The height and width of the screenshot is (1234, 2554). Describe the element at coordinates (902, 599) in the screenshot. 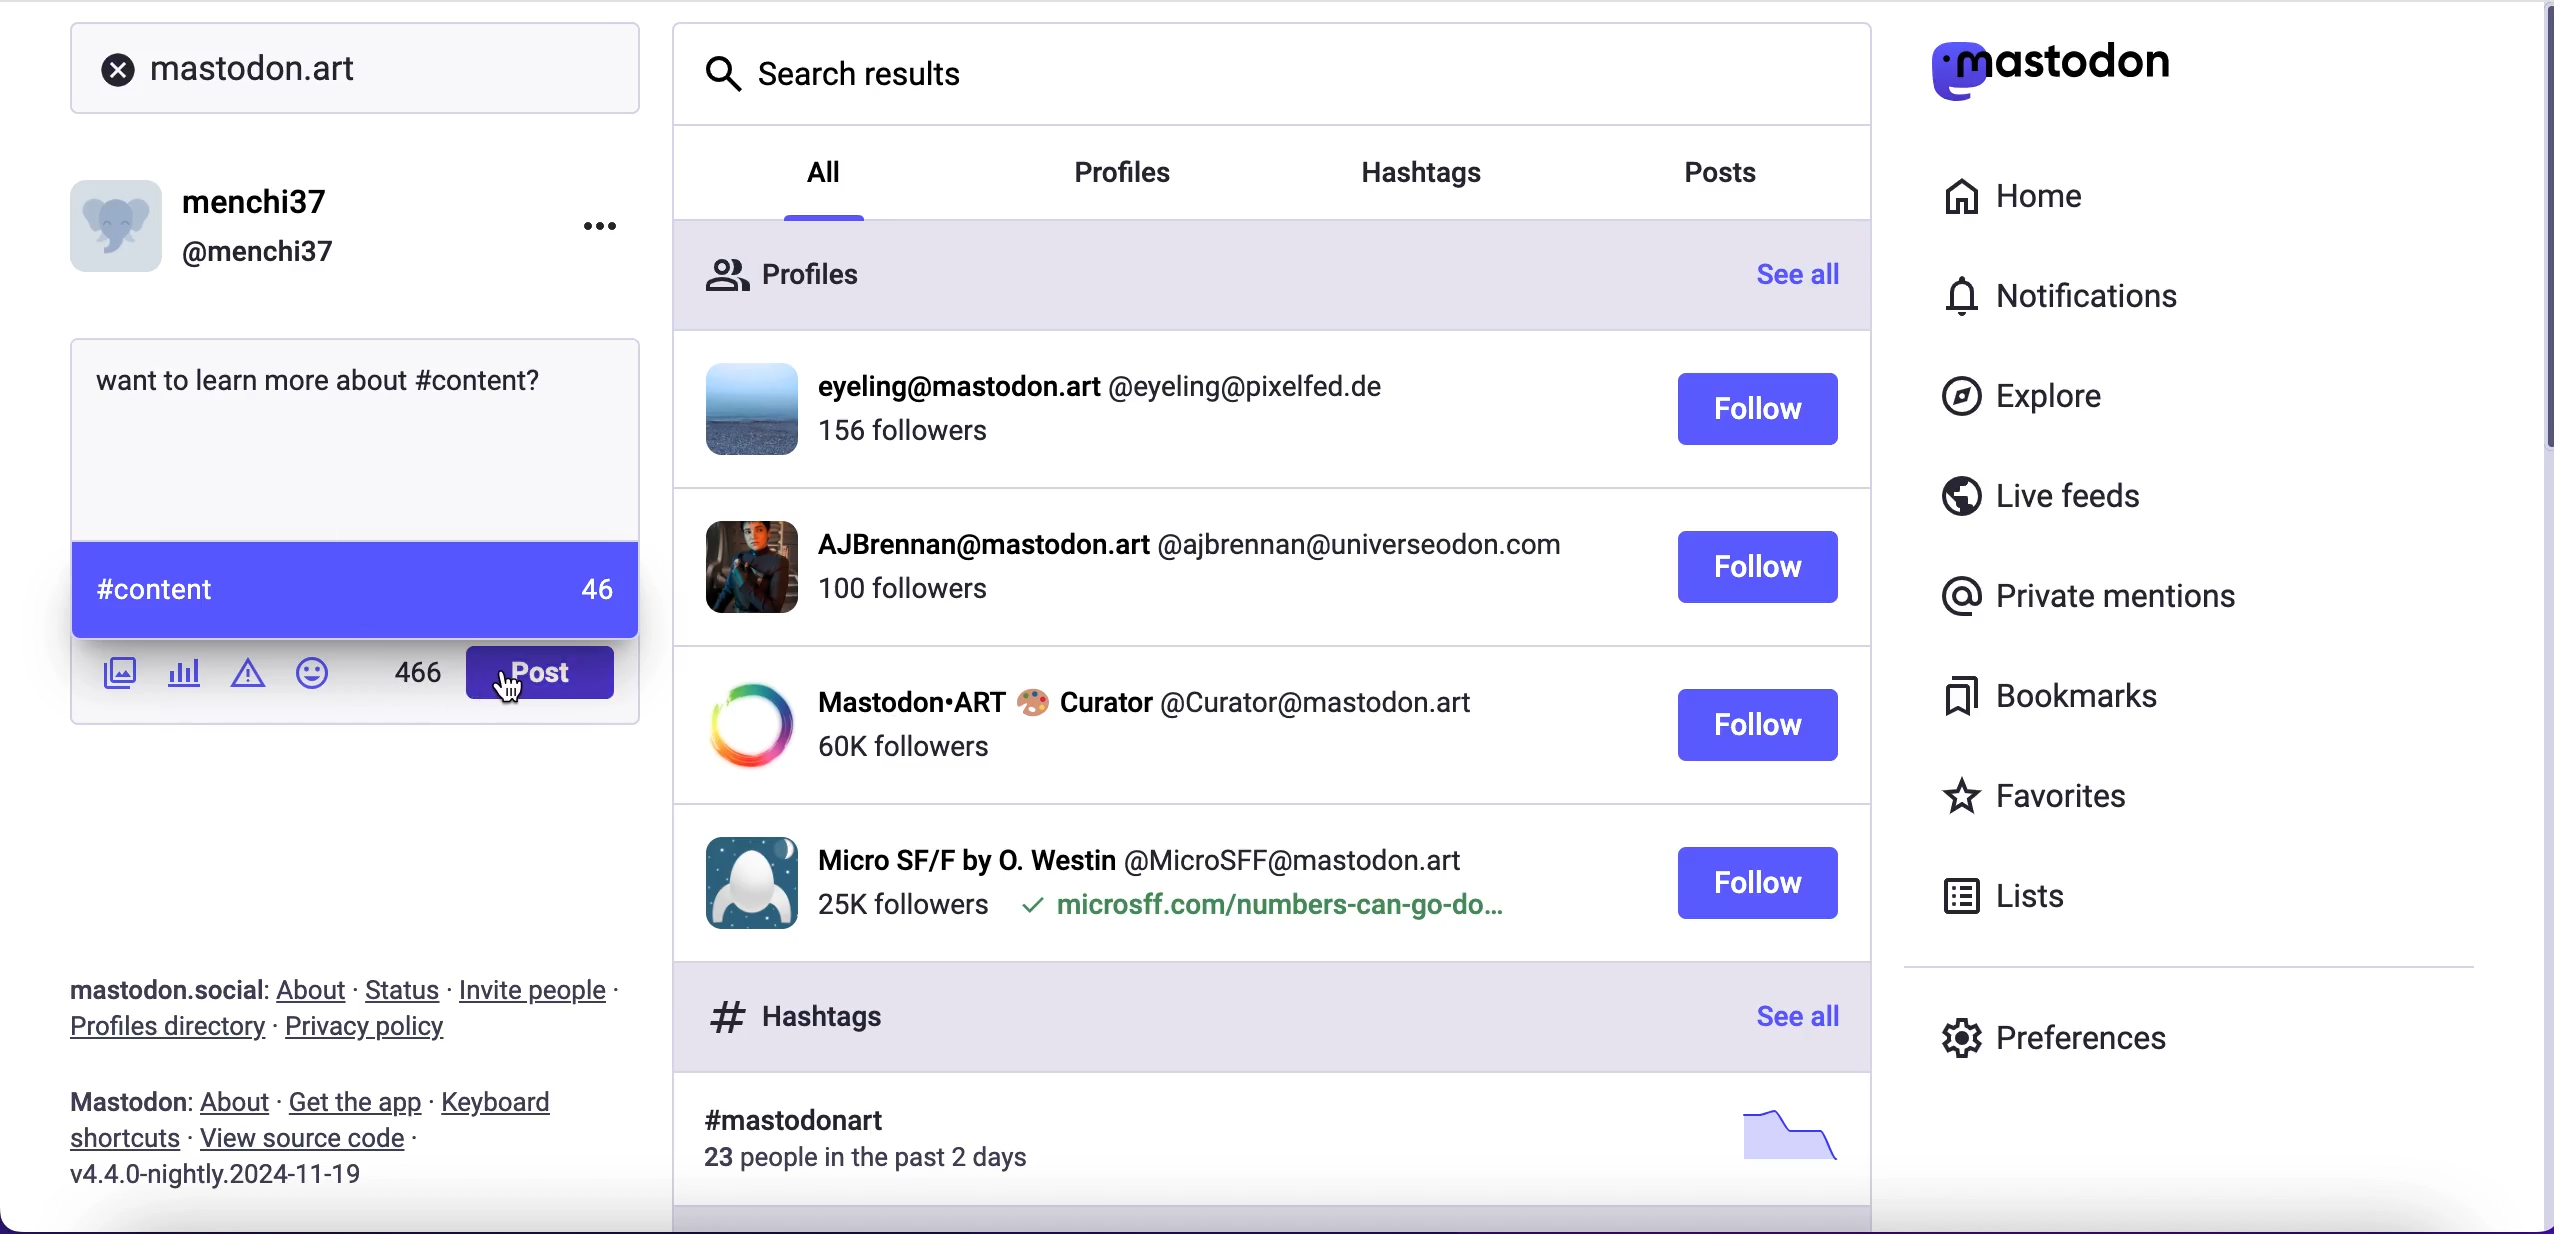

I see `followers` at that location.